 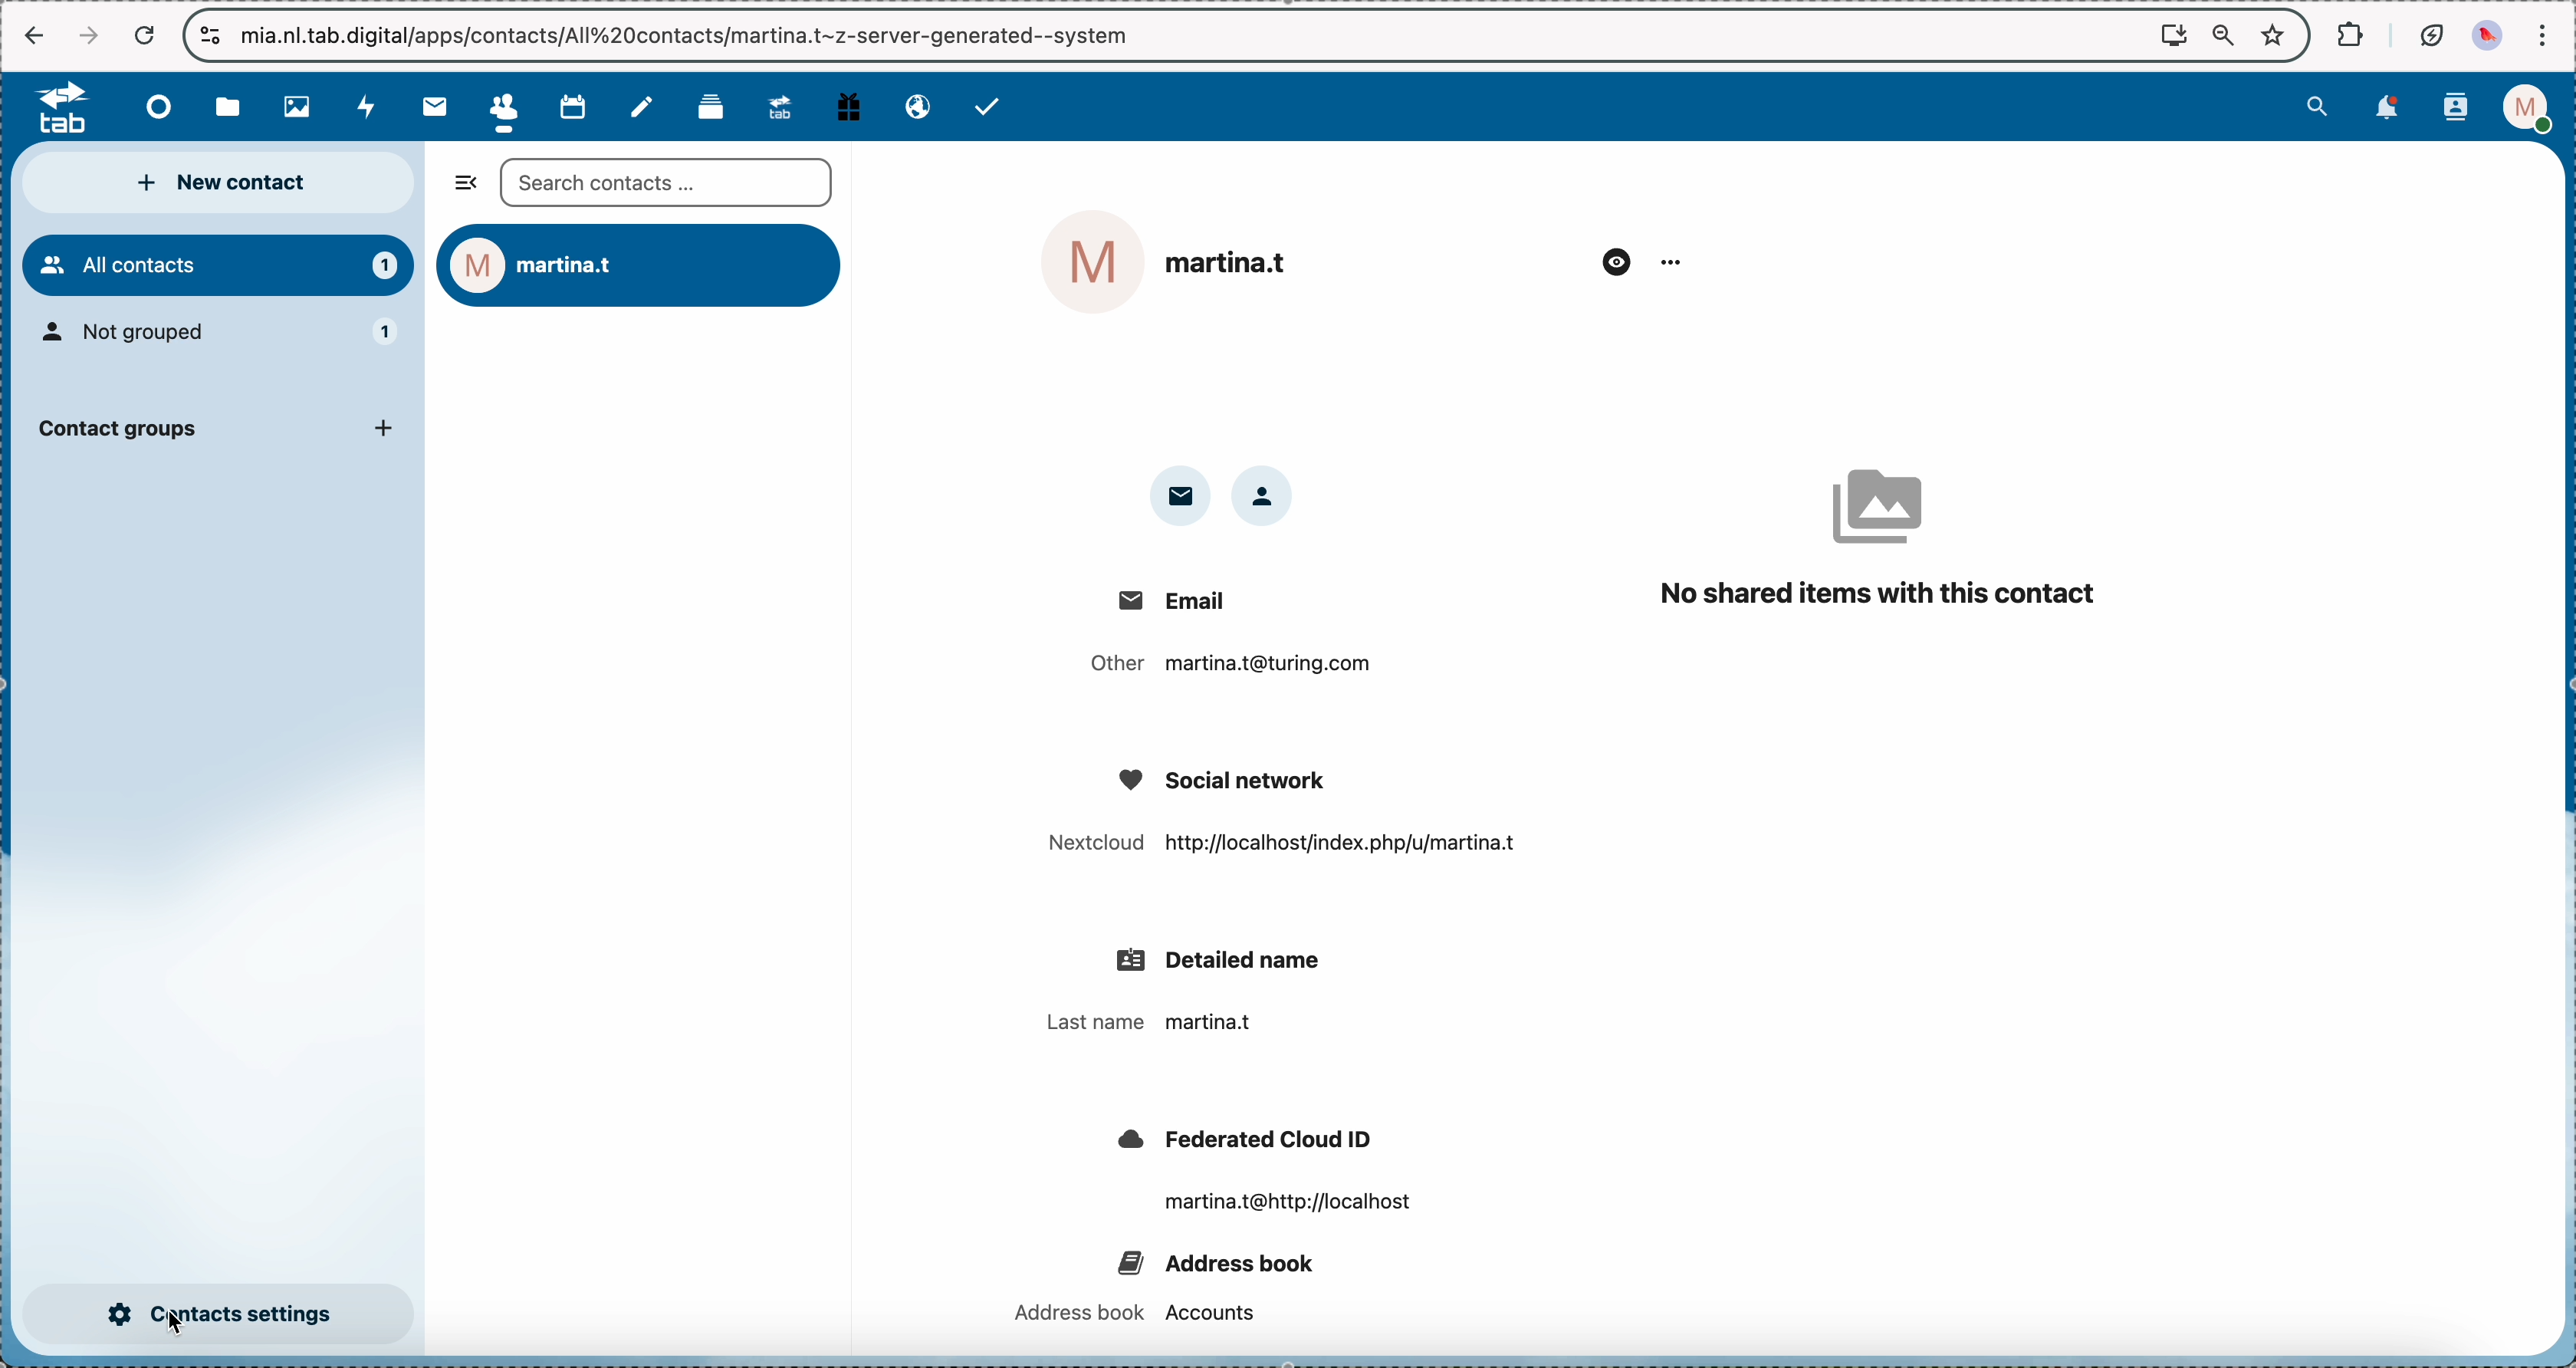 What do you see at coordinates (224, 335) in the screenshot?
I see `not grouped` at bounding box center [224, 335].